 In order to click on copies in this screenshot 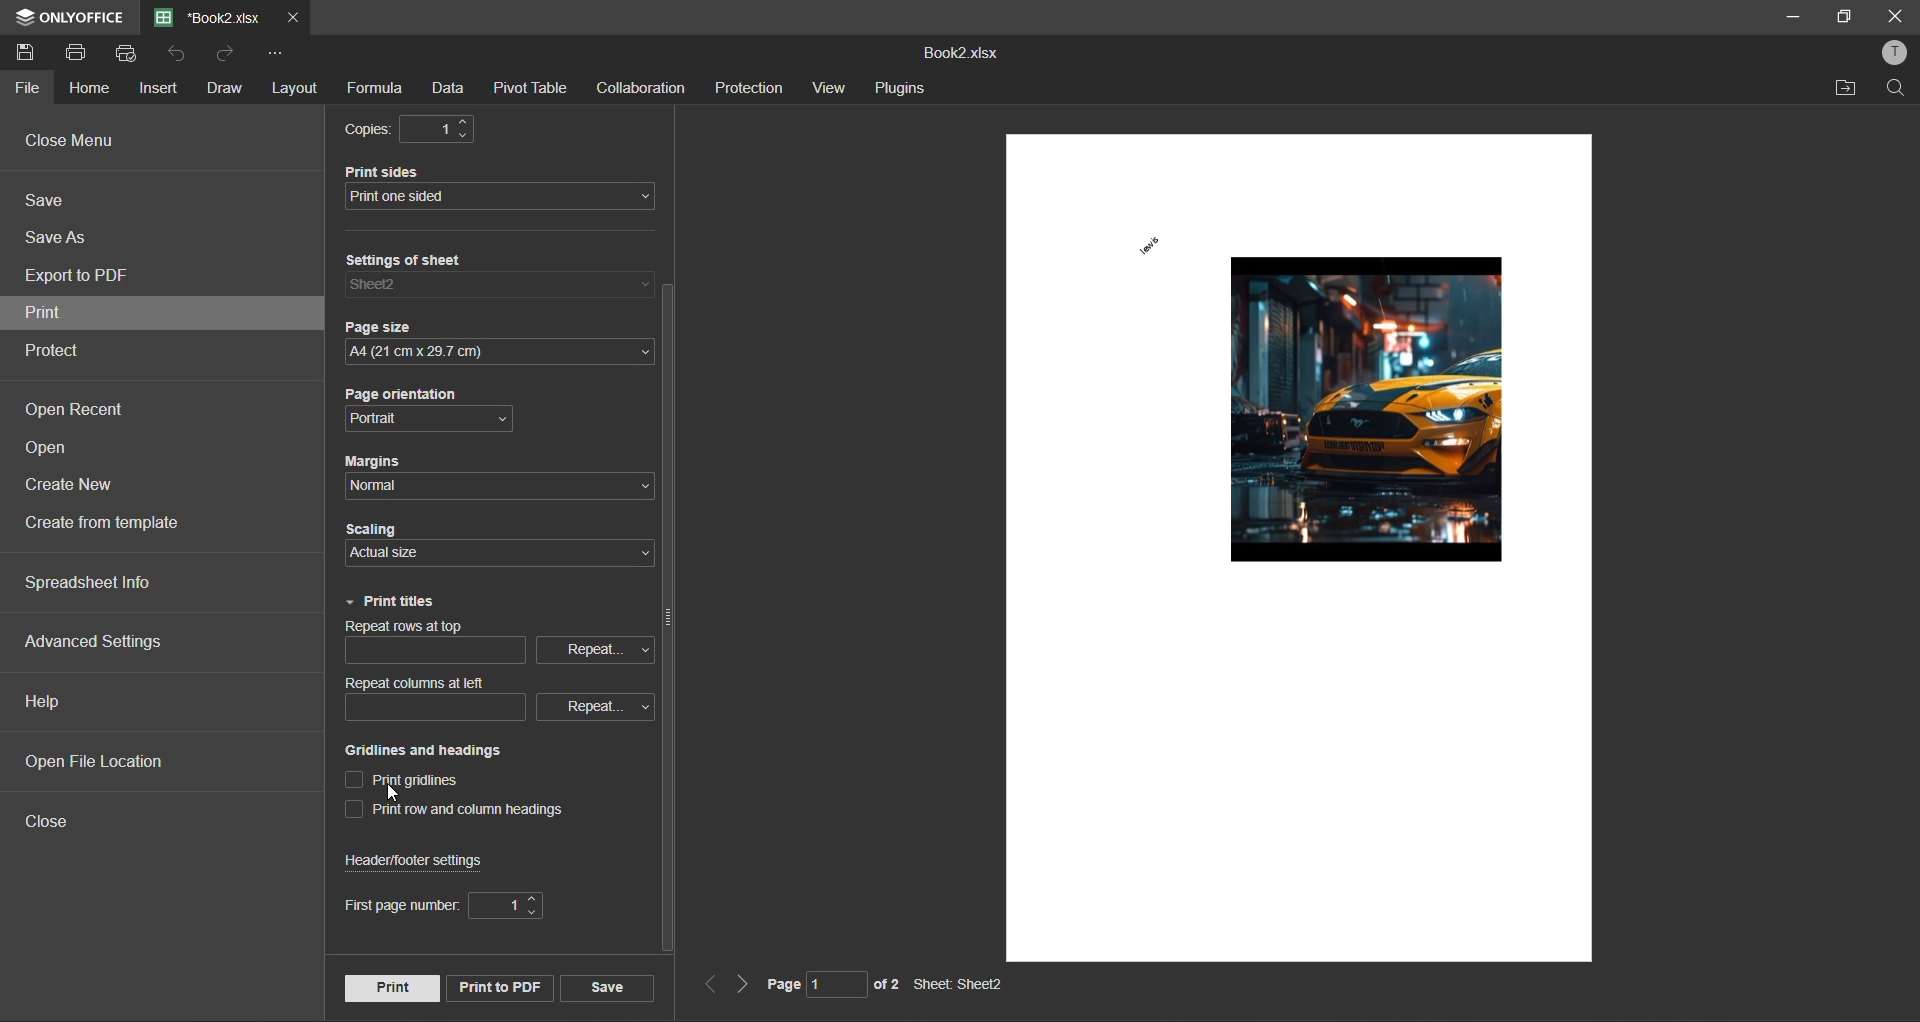, I will do `click(365, 126)`.